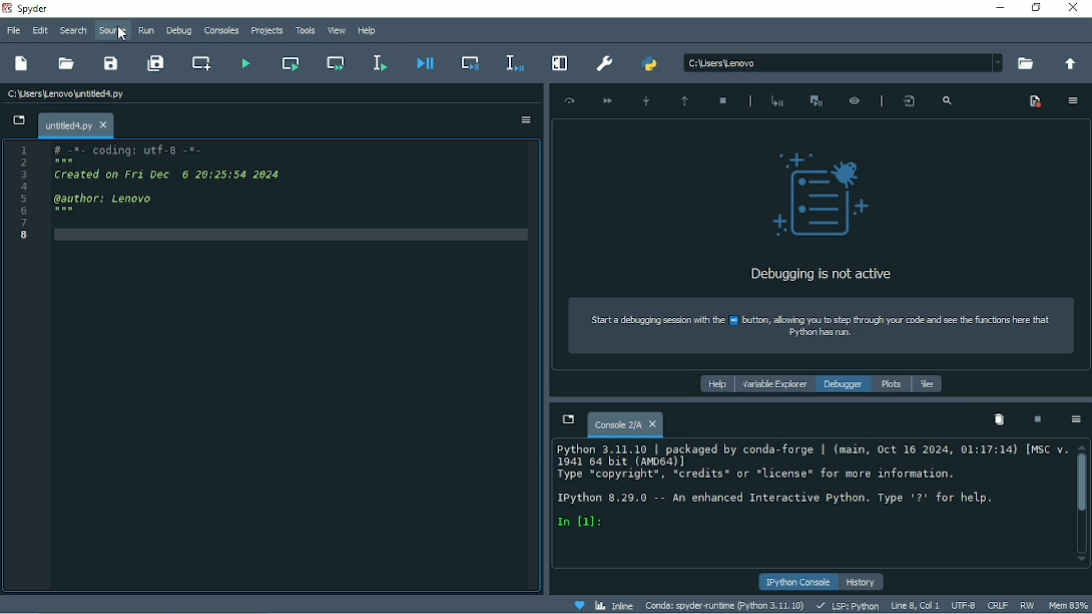  What do you see at coordinates (893, 384) in the screenshot?
I see `Plots` at bounding box center [893, 384].